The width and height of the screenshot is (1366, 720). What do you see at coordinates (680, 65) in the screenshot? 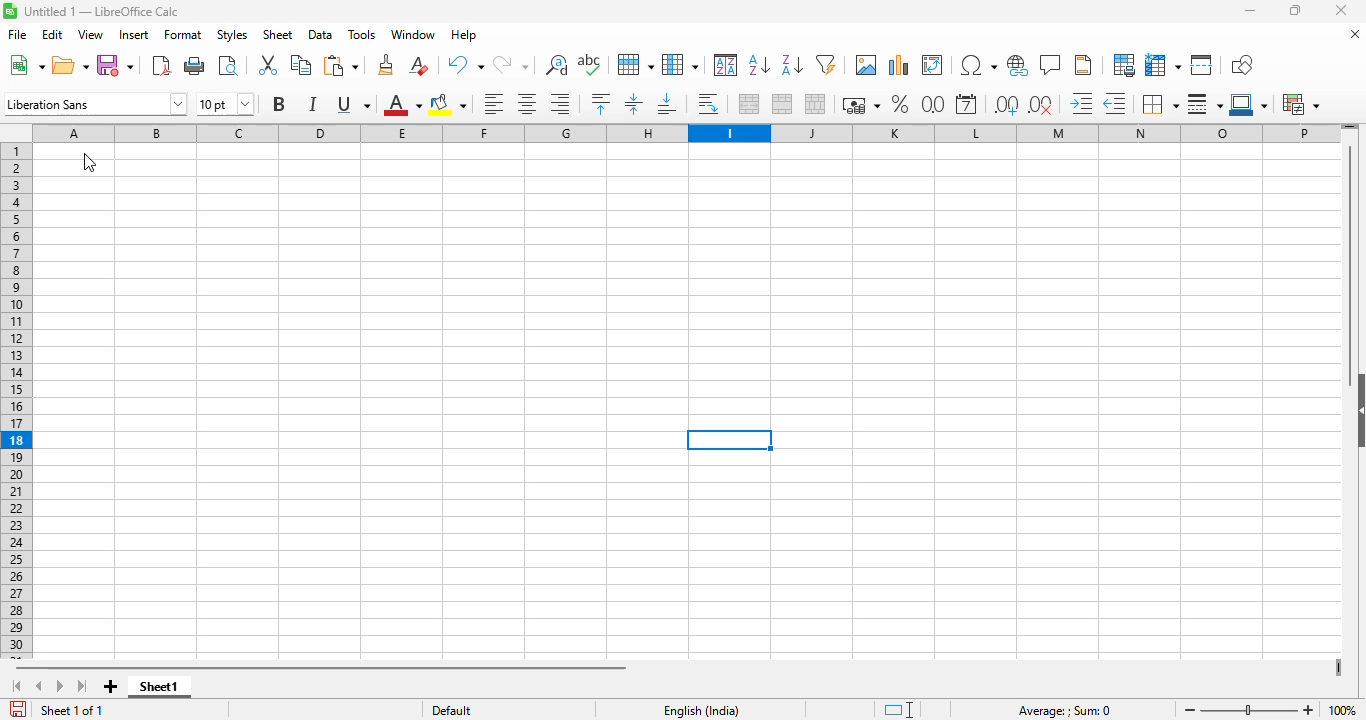
I see `column` at bounding box center [680, 65].